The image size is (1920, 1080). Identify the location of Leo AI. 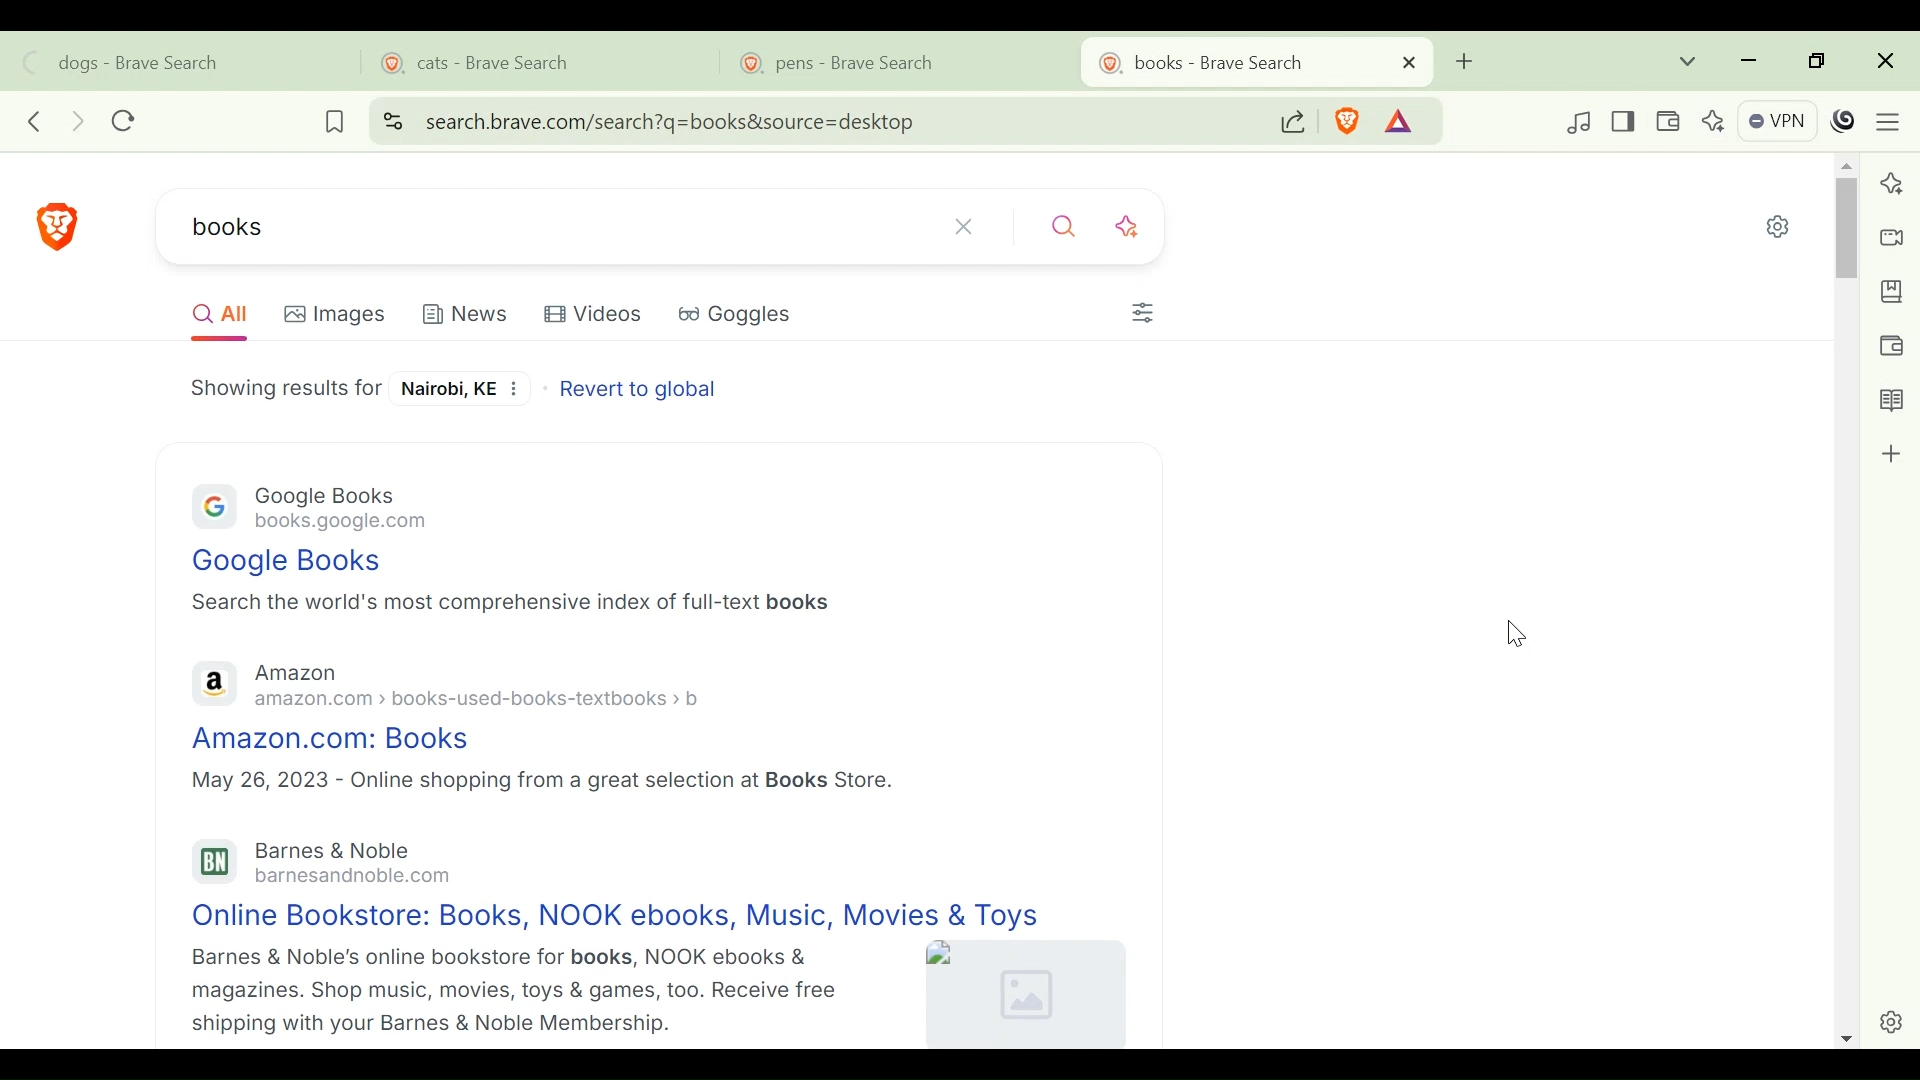
(1893, 185).